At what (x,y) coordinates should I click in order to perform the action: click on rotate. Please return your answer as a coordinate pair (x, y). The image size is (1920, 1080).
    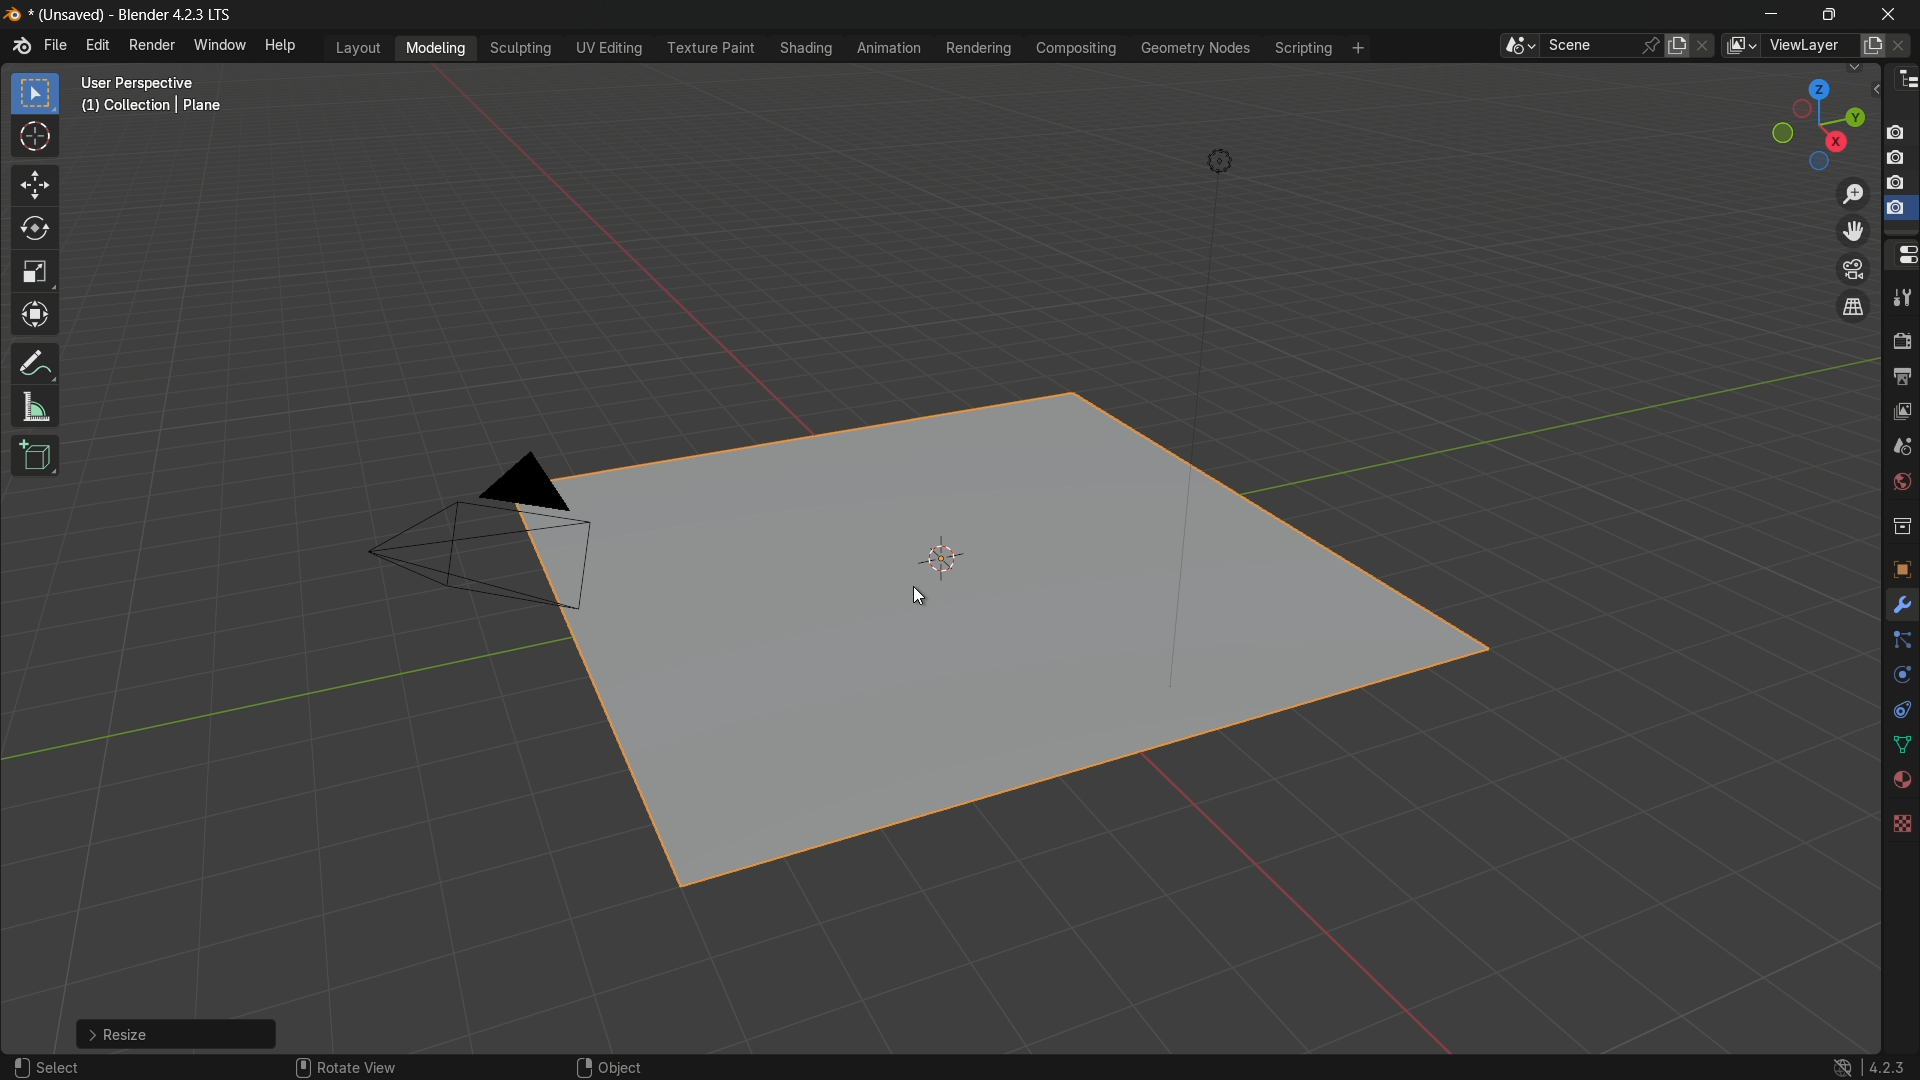
    Looking at the image, I should click on (37, 230).